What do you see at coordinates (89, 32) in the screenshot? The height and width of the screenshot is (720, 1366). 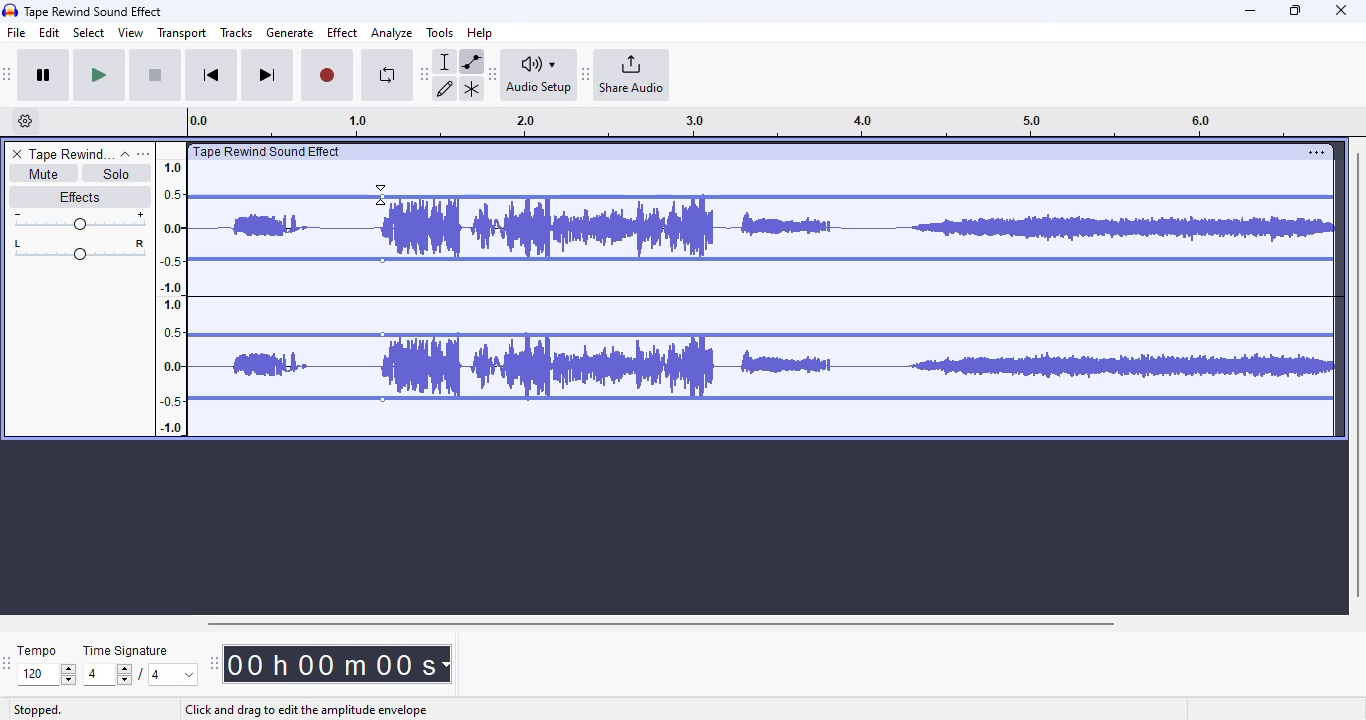 I see `select` at bounding box center [89, 32].